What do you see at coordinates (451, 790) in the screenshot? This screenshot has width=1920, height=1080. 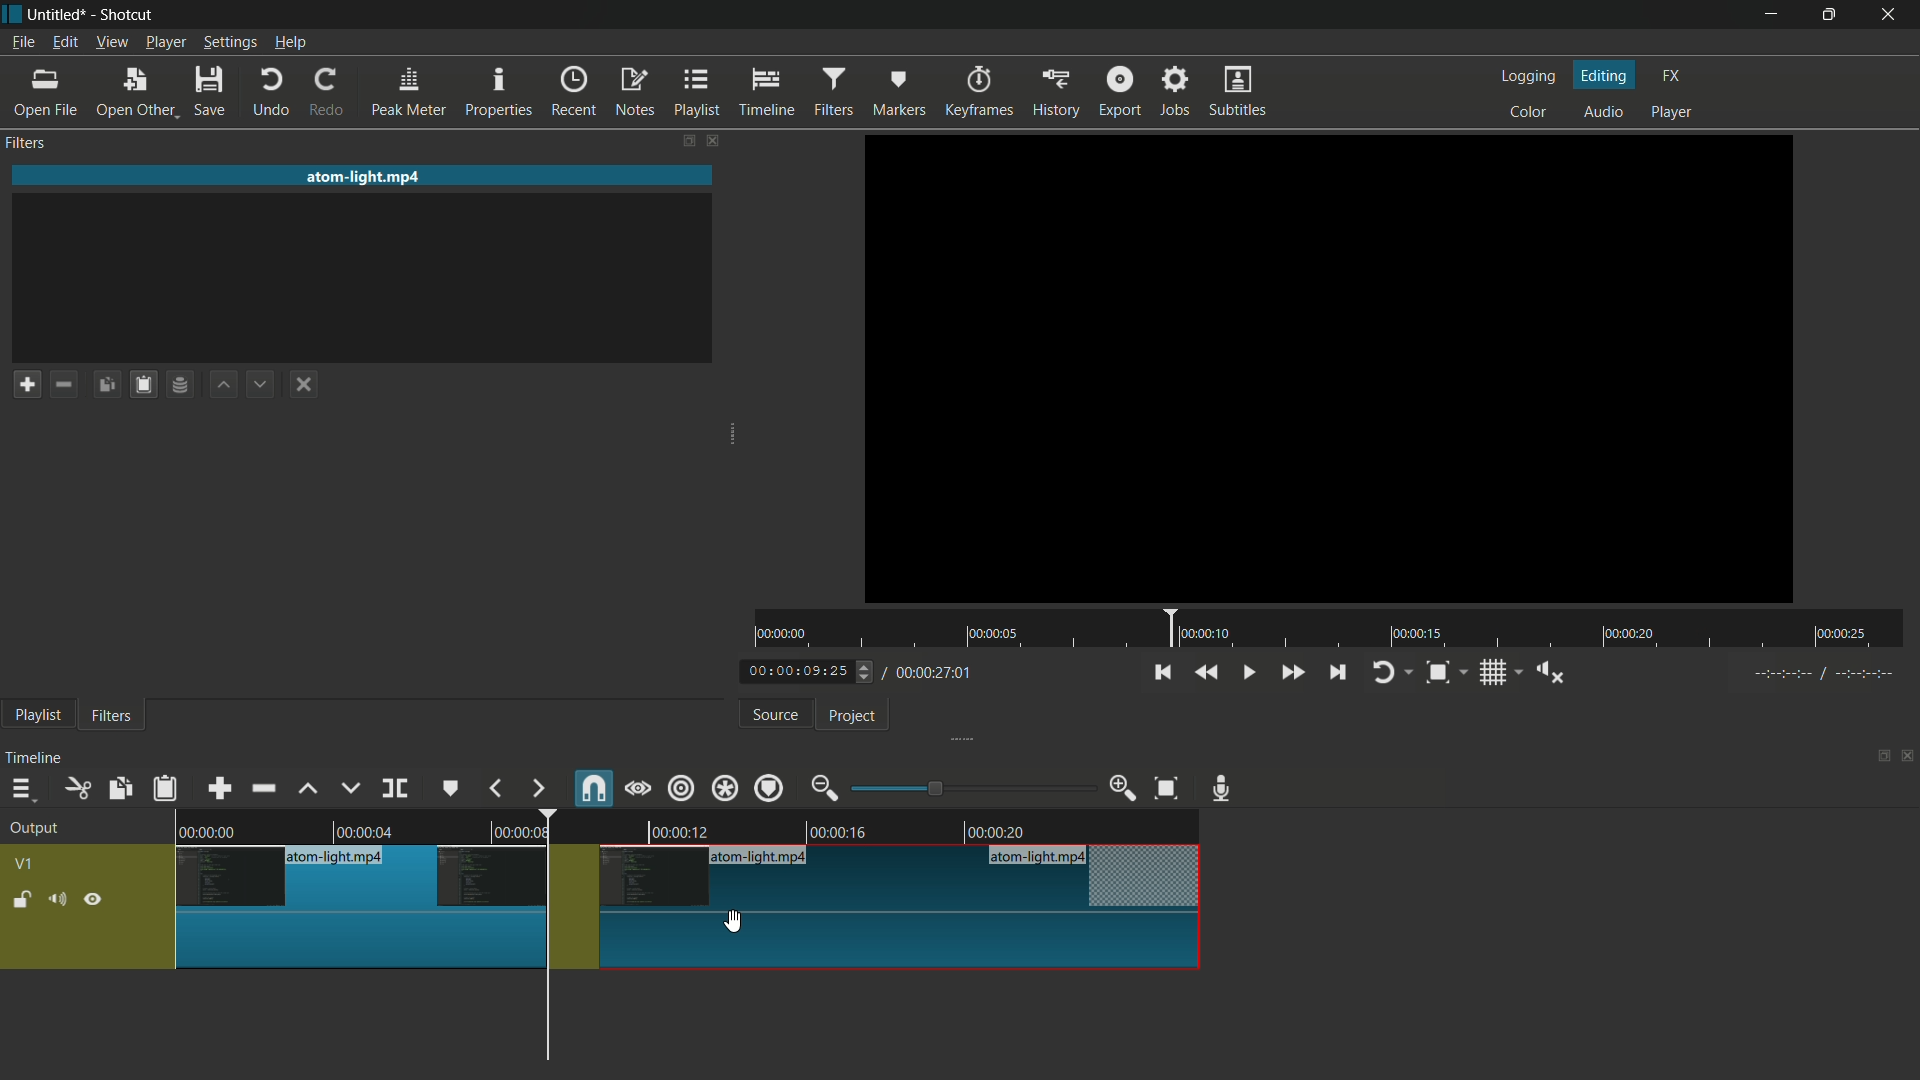 I see `create or edit marker` at bounding box center [451, 790].